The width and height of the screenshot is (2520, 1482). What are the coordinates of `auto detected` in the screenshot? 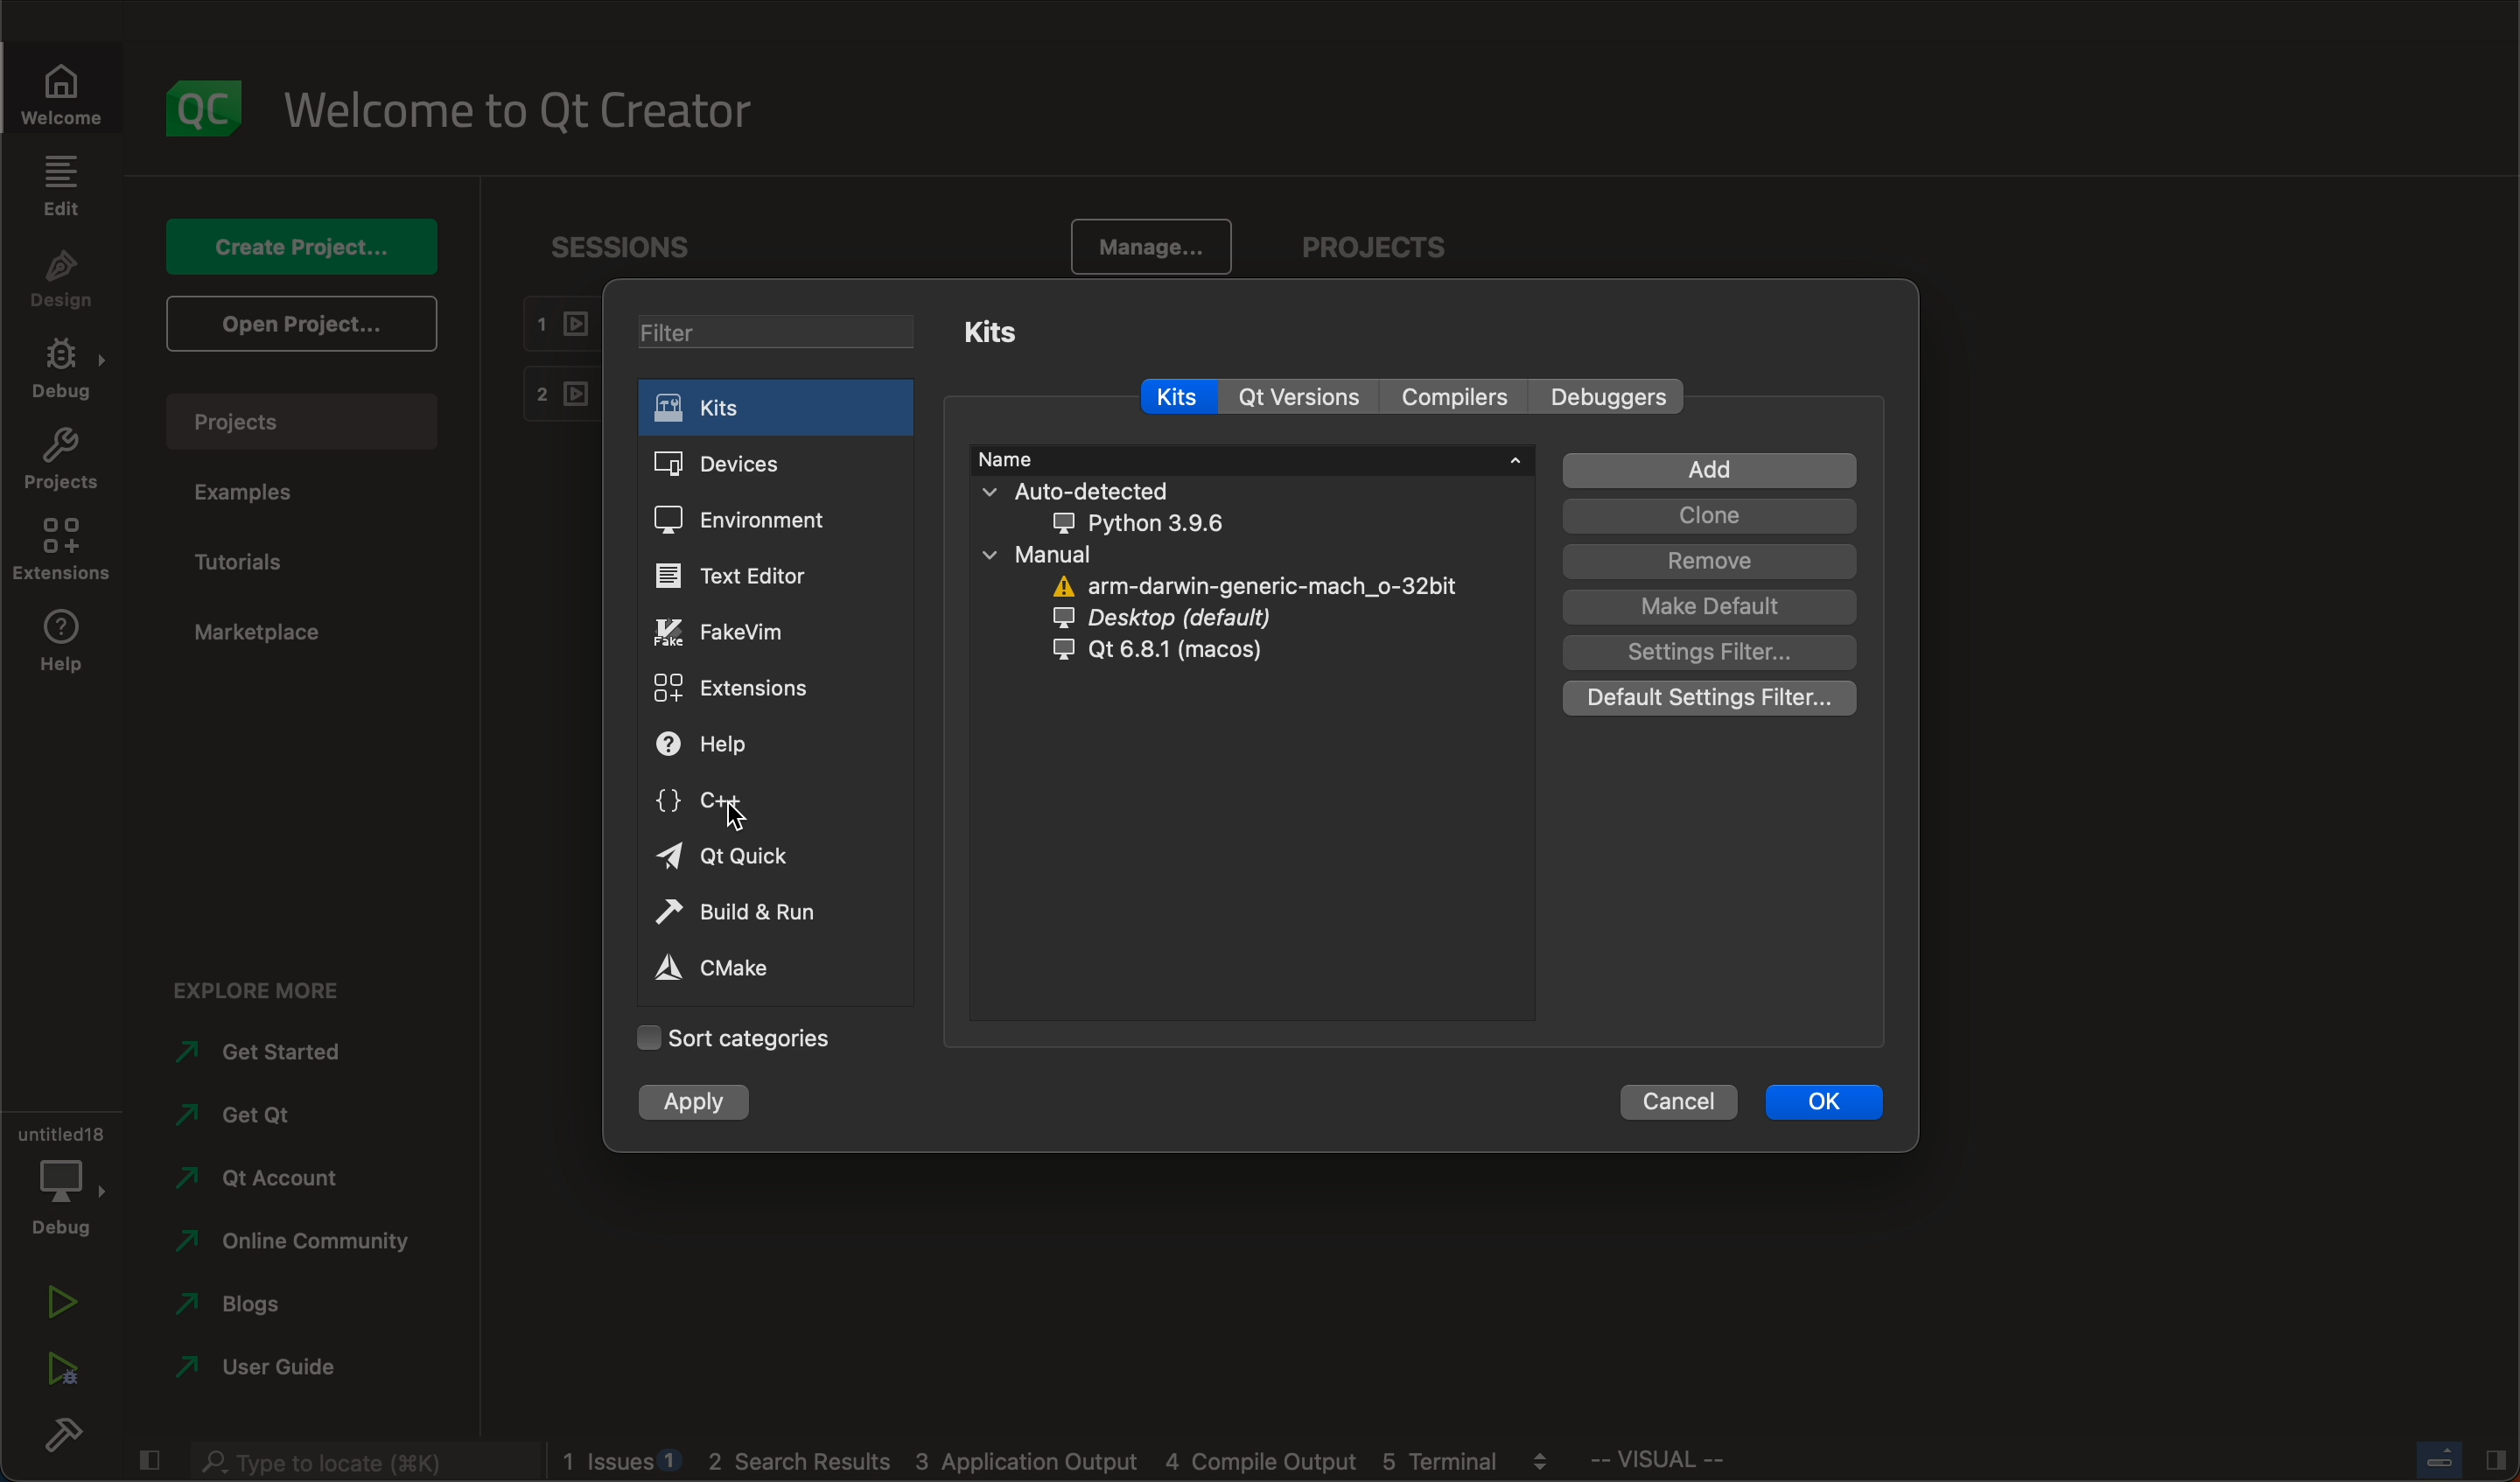 It's located at (1120, 506).